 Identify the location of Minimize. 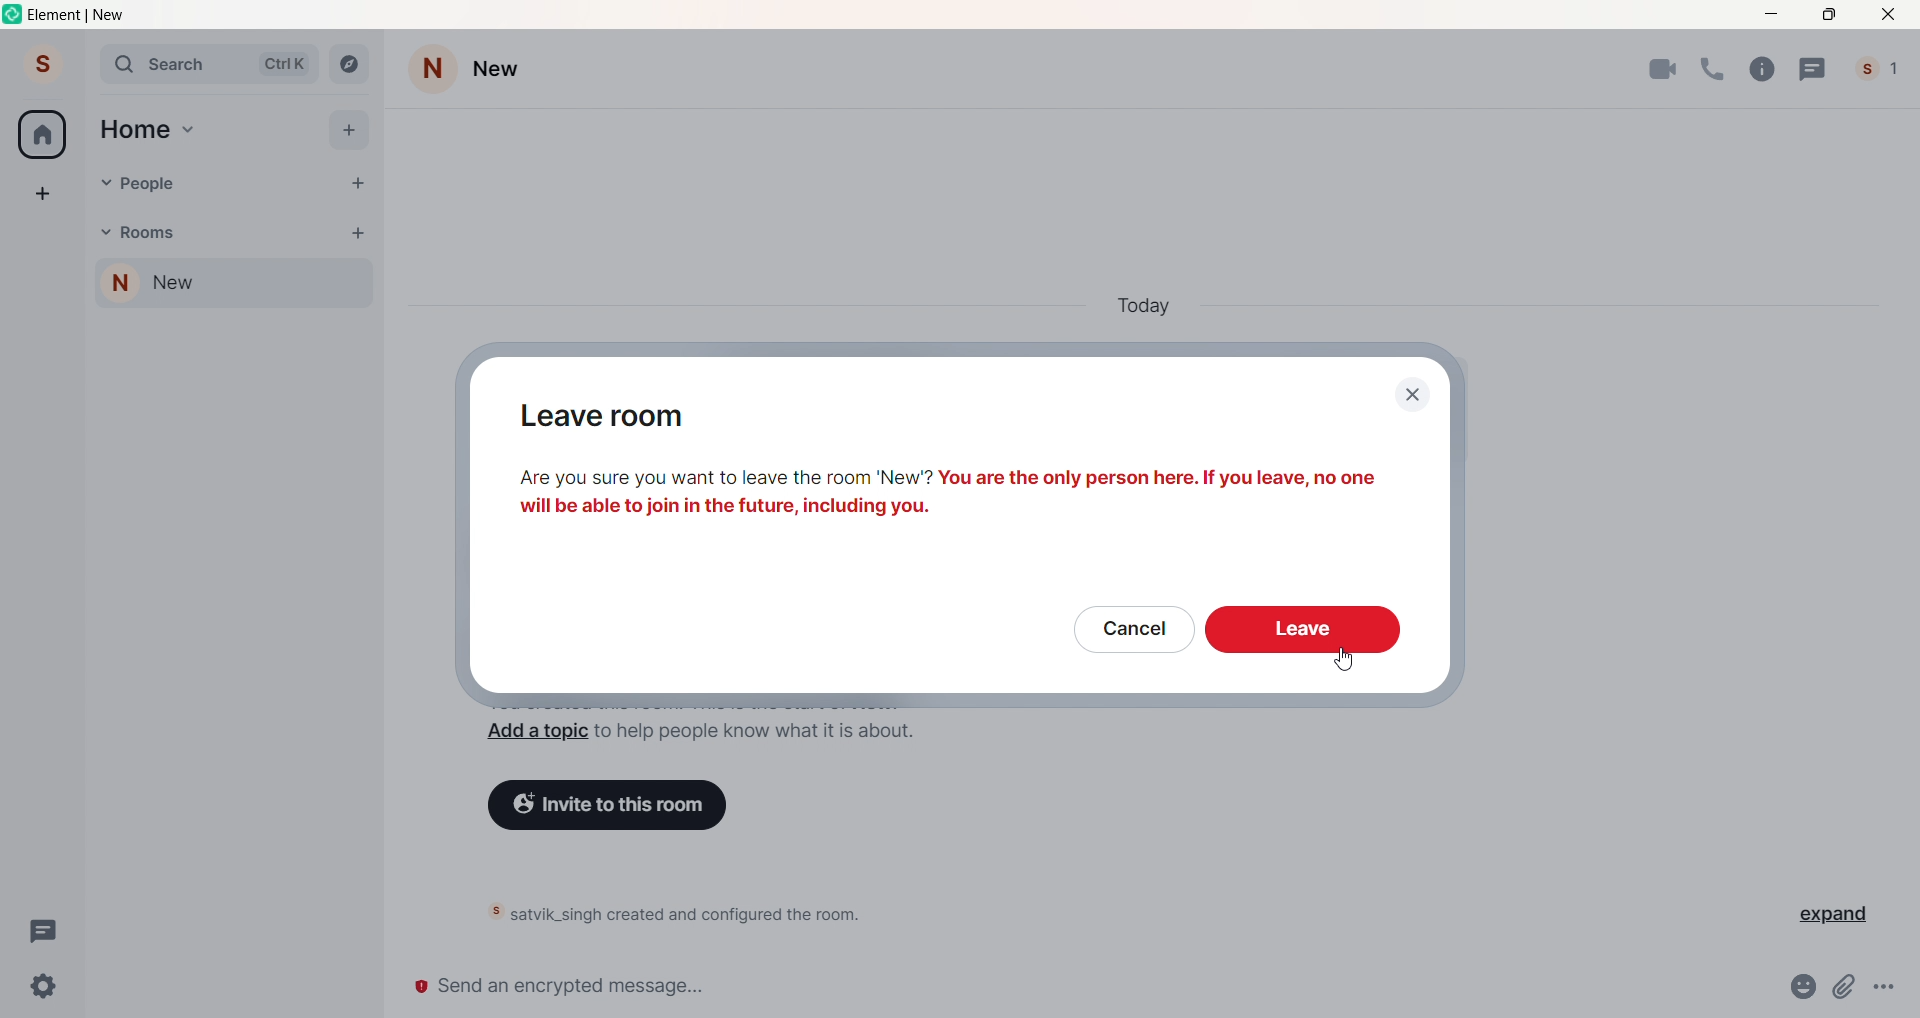
(1774, 15).